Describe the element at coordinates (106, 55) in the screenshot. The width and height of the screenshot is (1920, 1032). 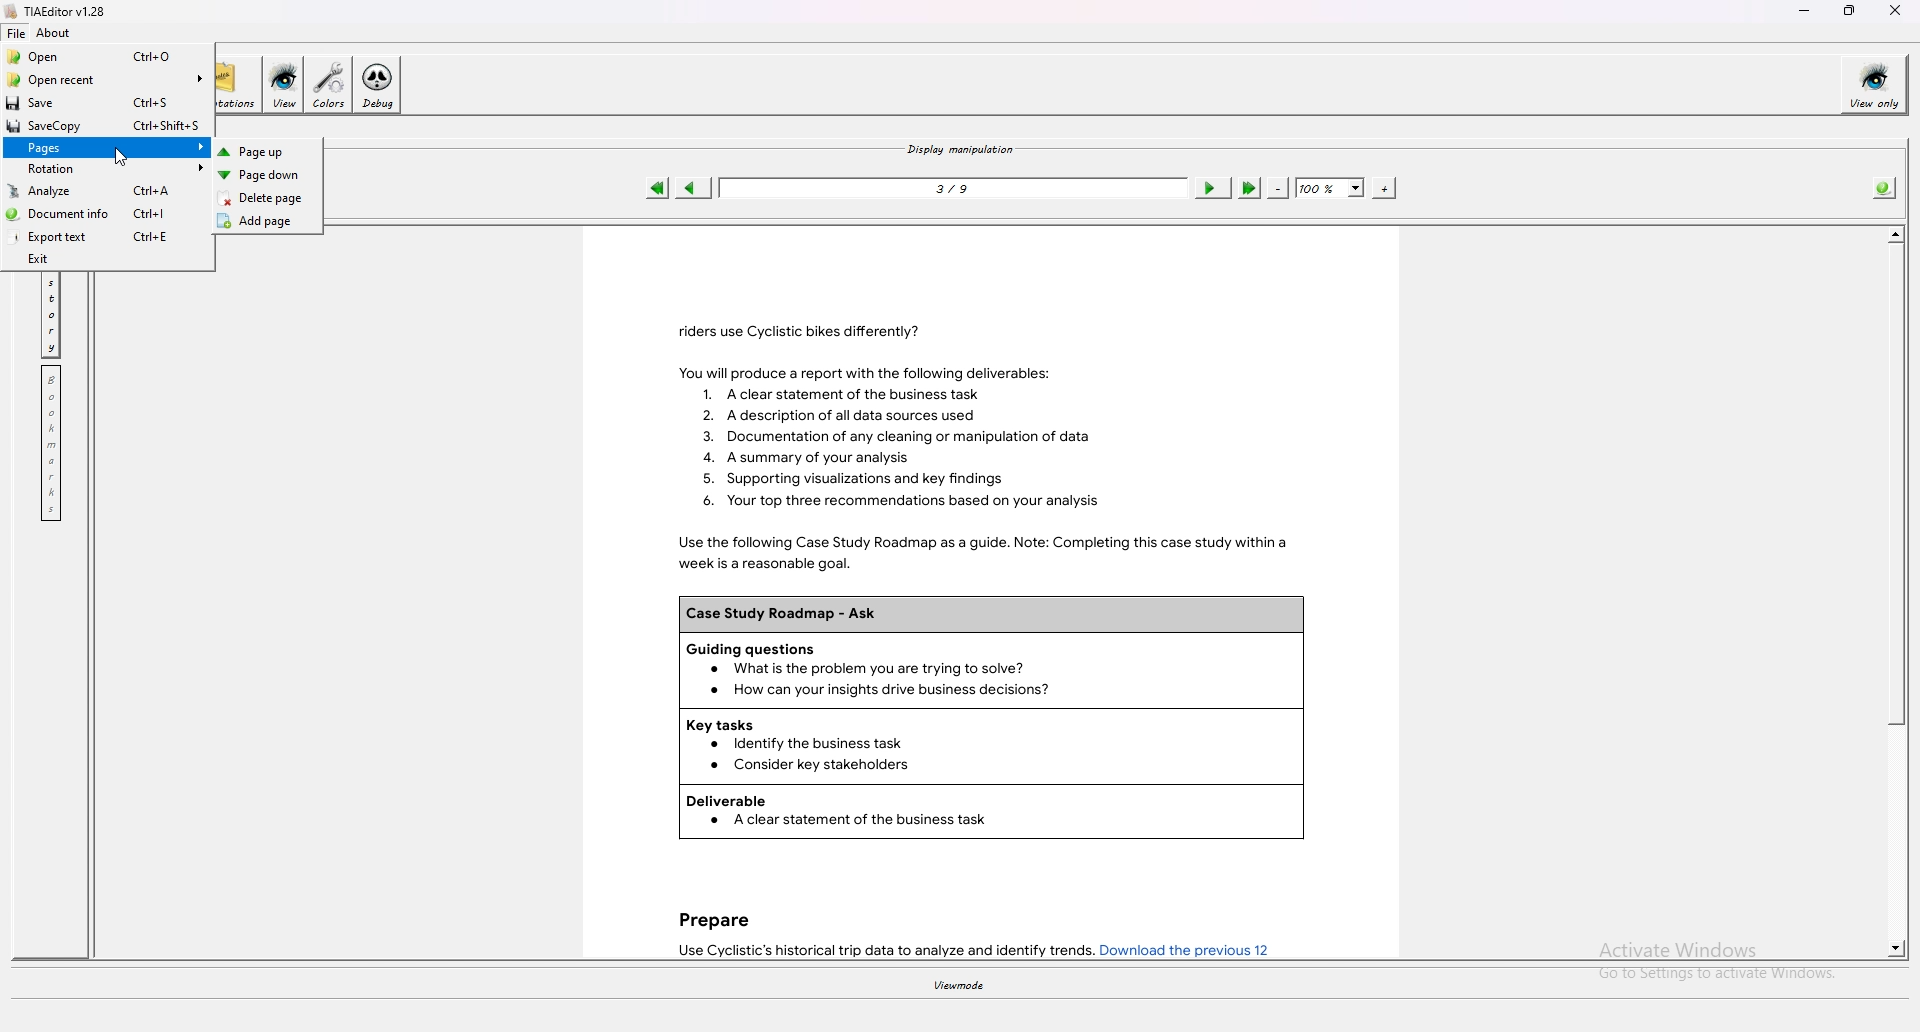
I see `Open Ctrl+O` at that location.